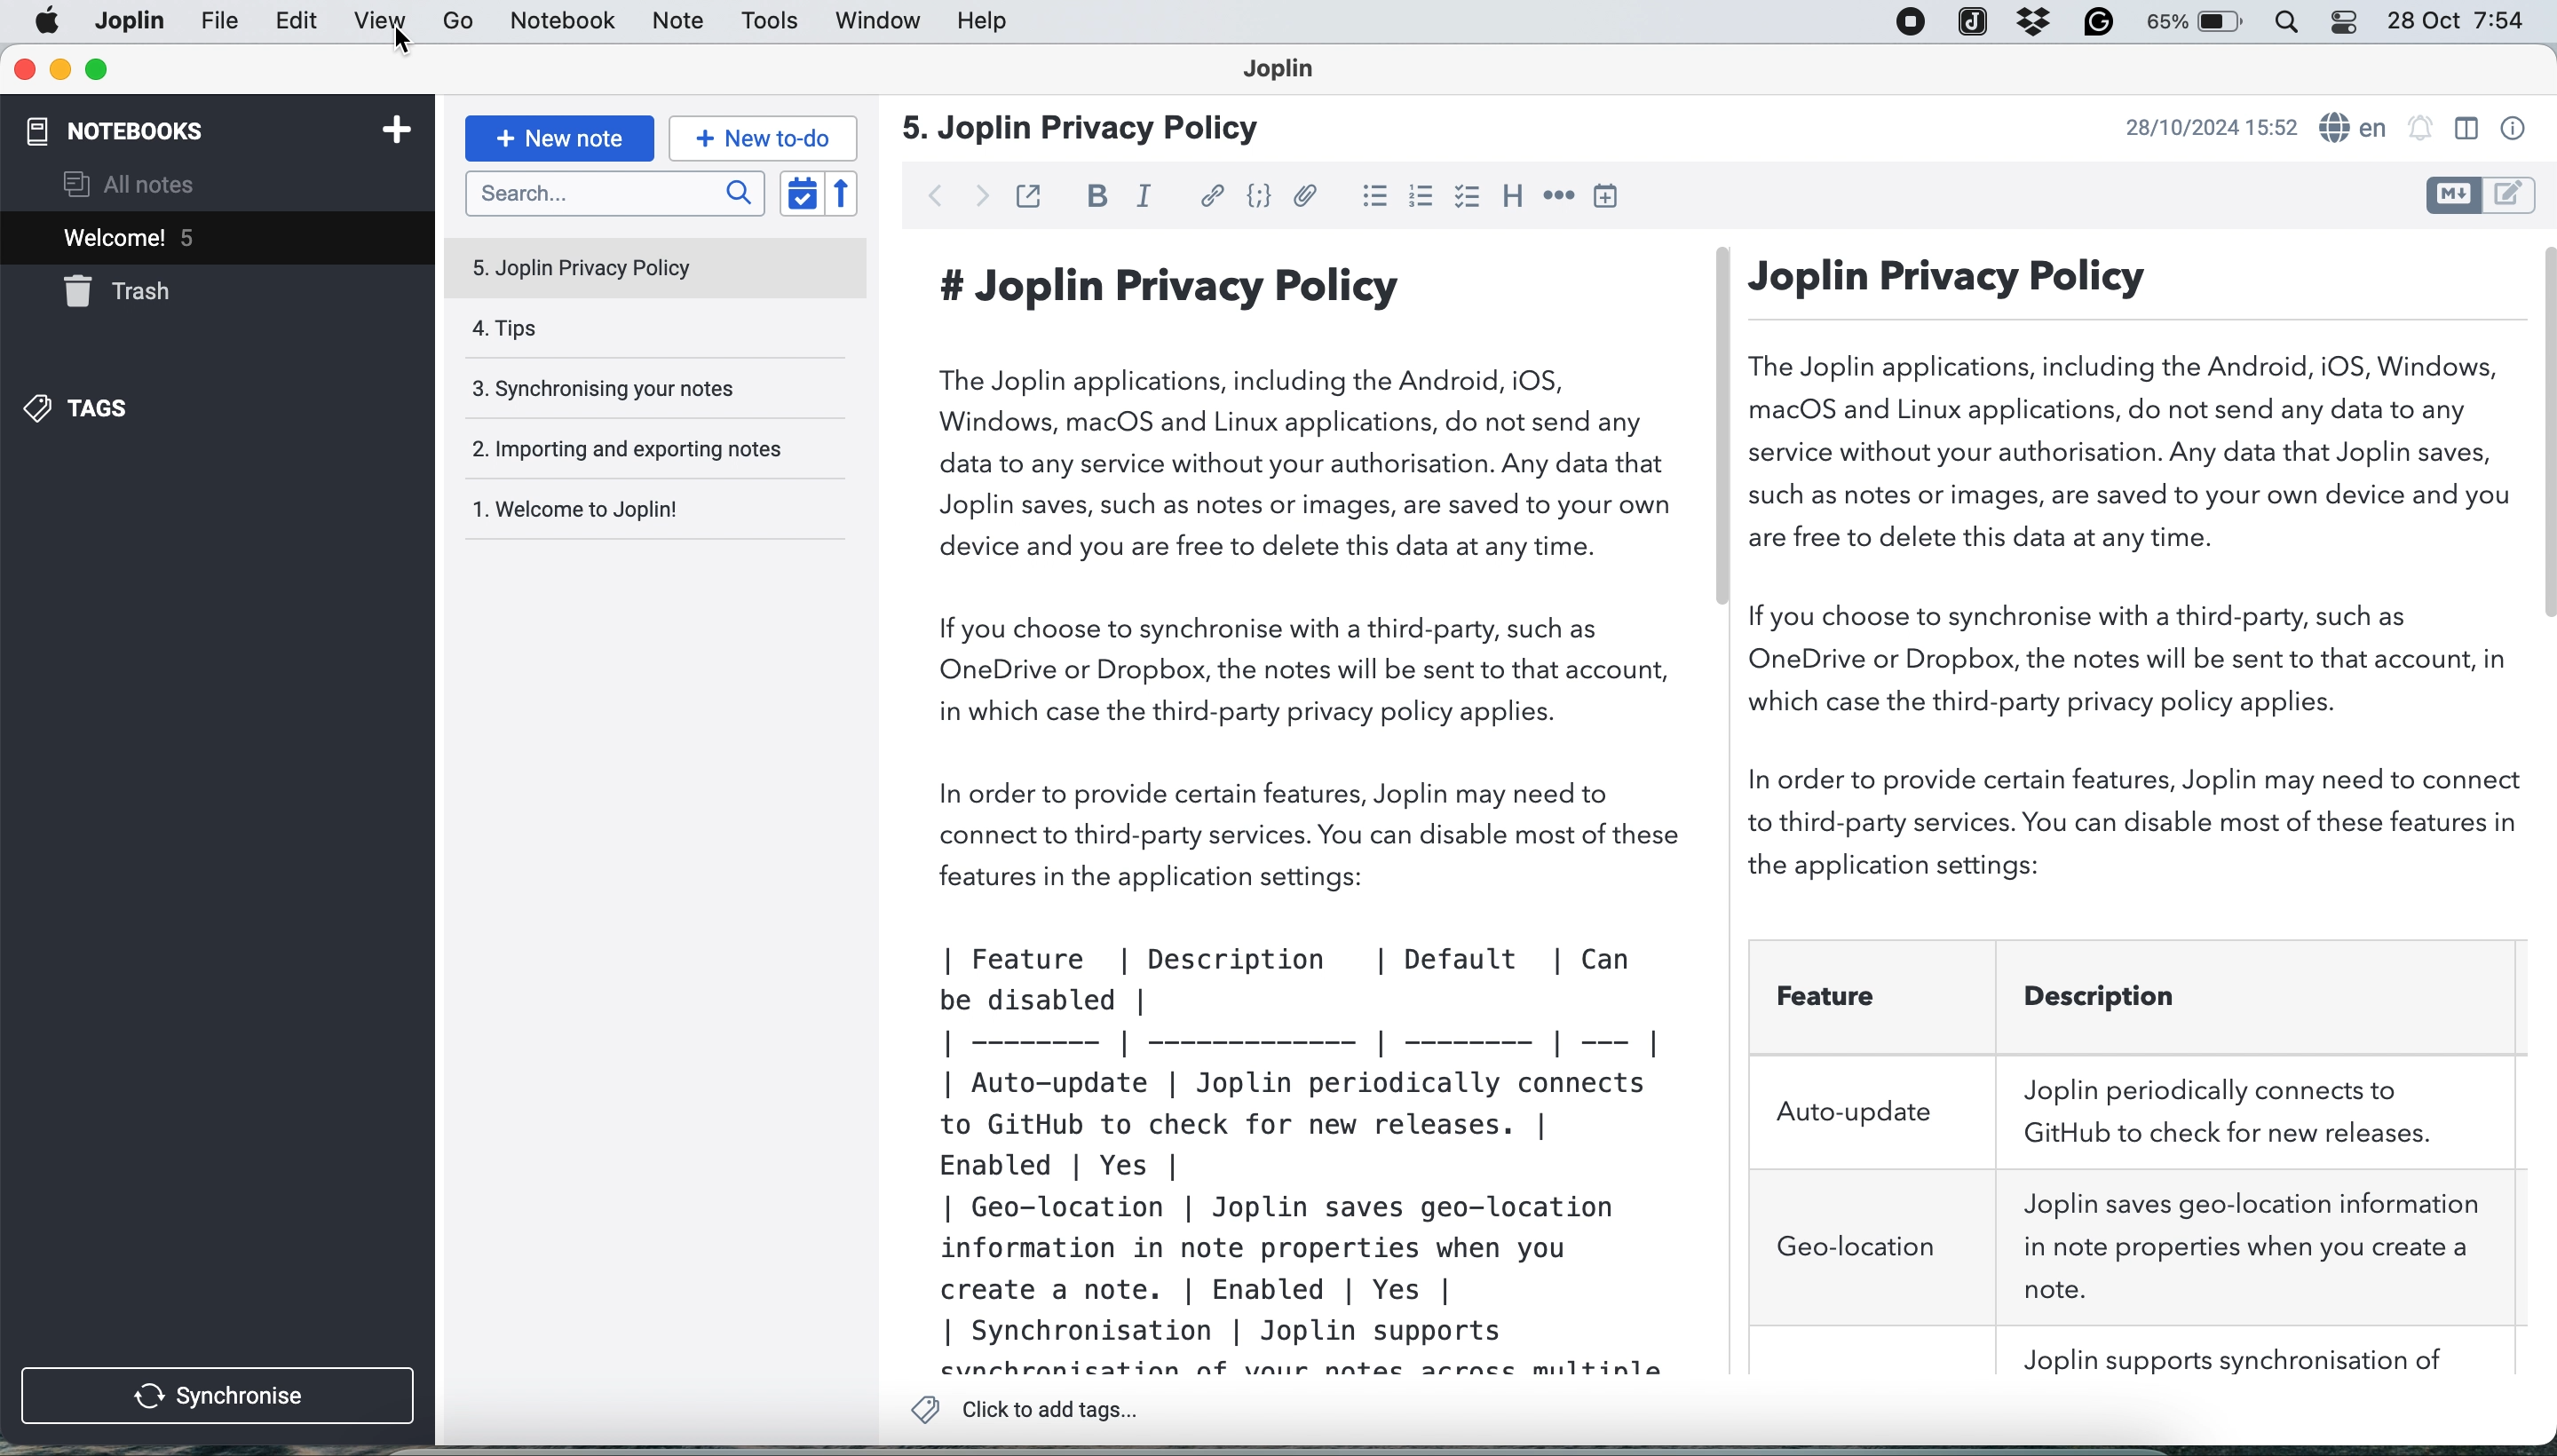  Describe the element at coordinates (1257, 197) in the screenshot. I see `get code` at that location.